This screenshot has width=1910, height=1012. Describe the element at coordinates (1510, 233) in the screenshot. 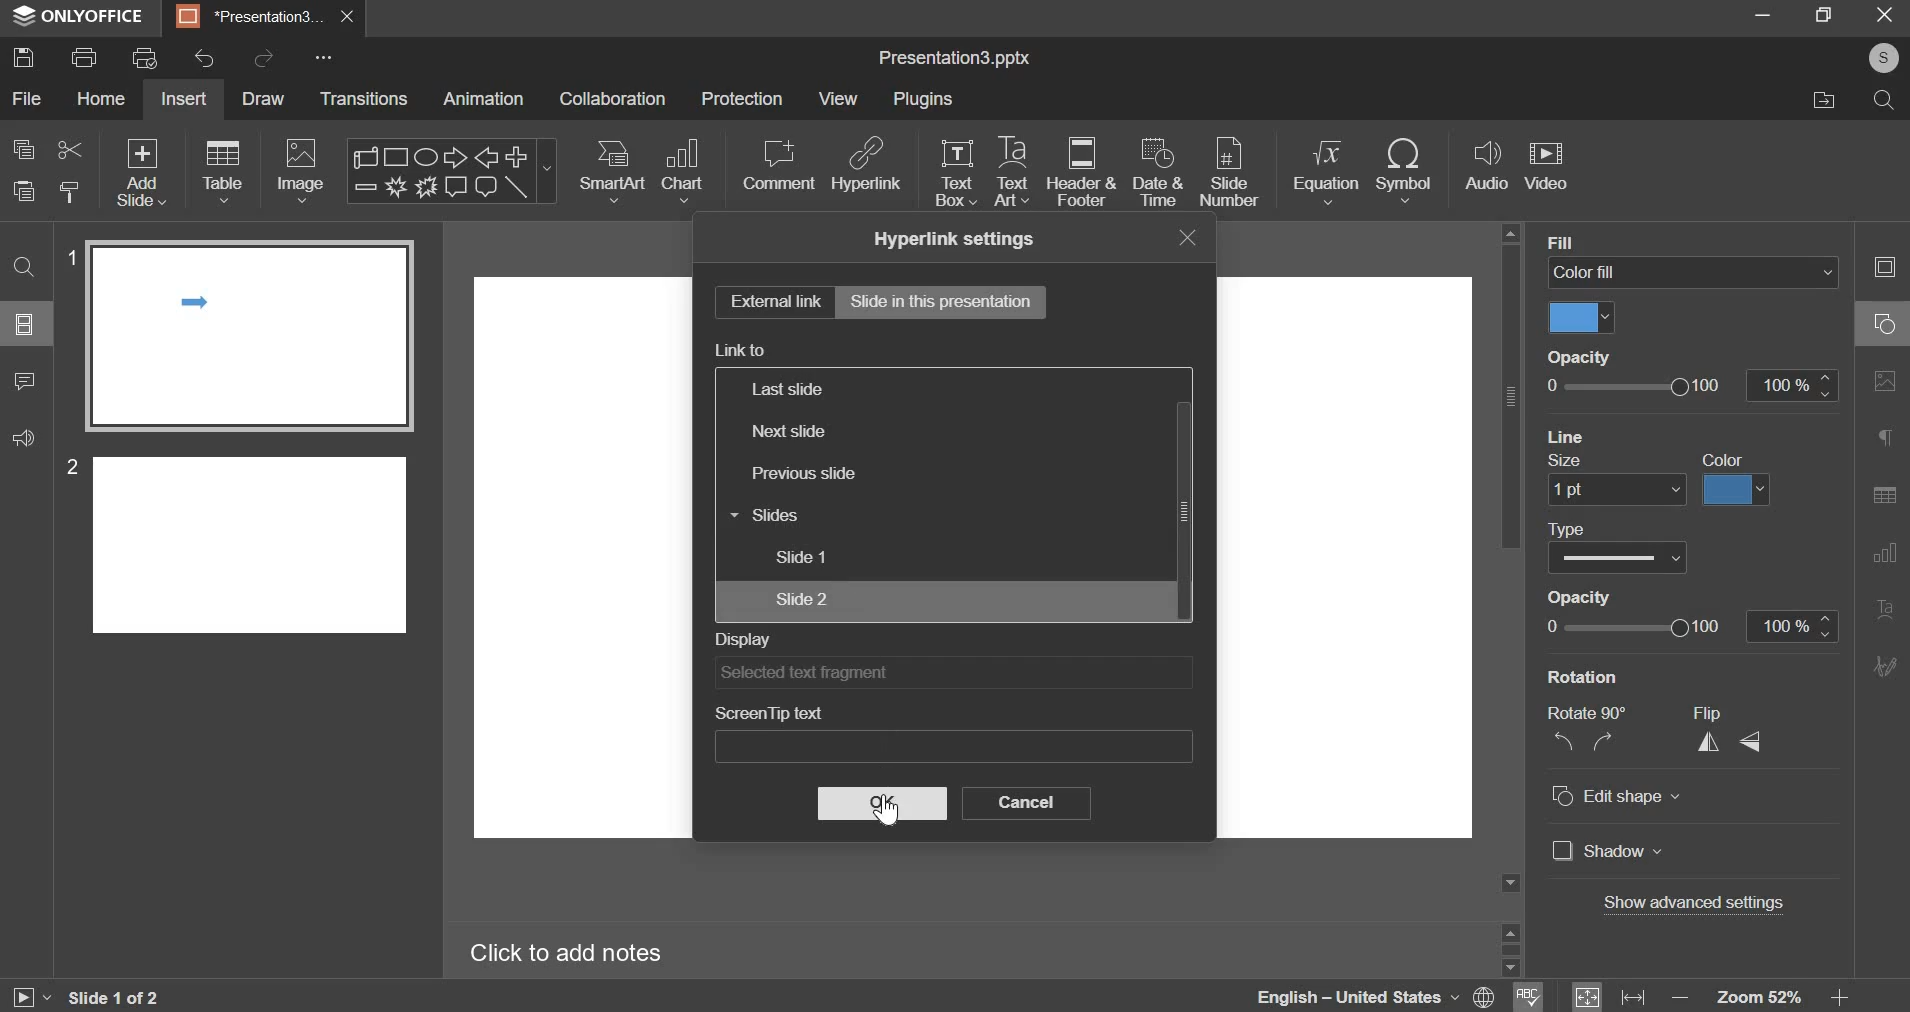

I see `Scroll up` at that location.